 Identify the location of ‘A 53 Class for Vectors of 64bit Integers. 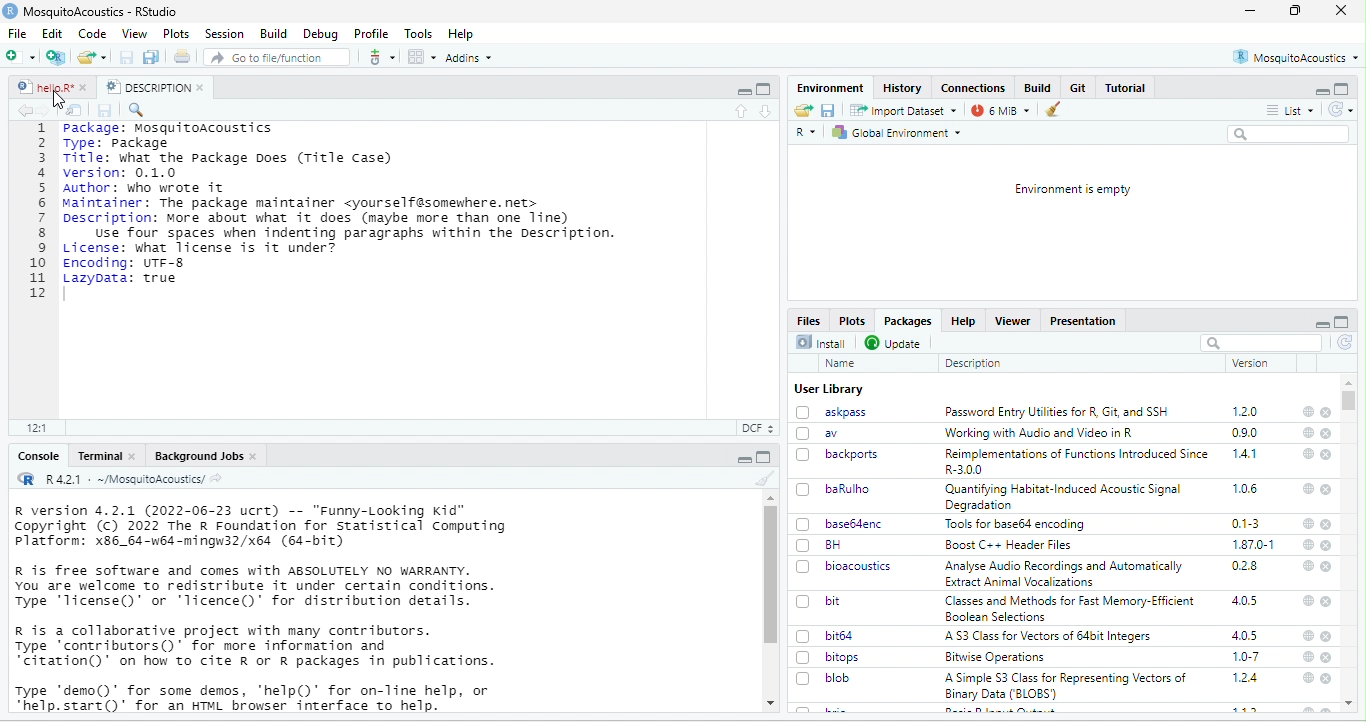
(1052, 636).